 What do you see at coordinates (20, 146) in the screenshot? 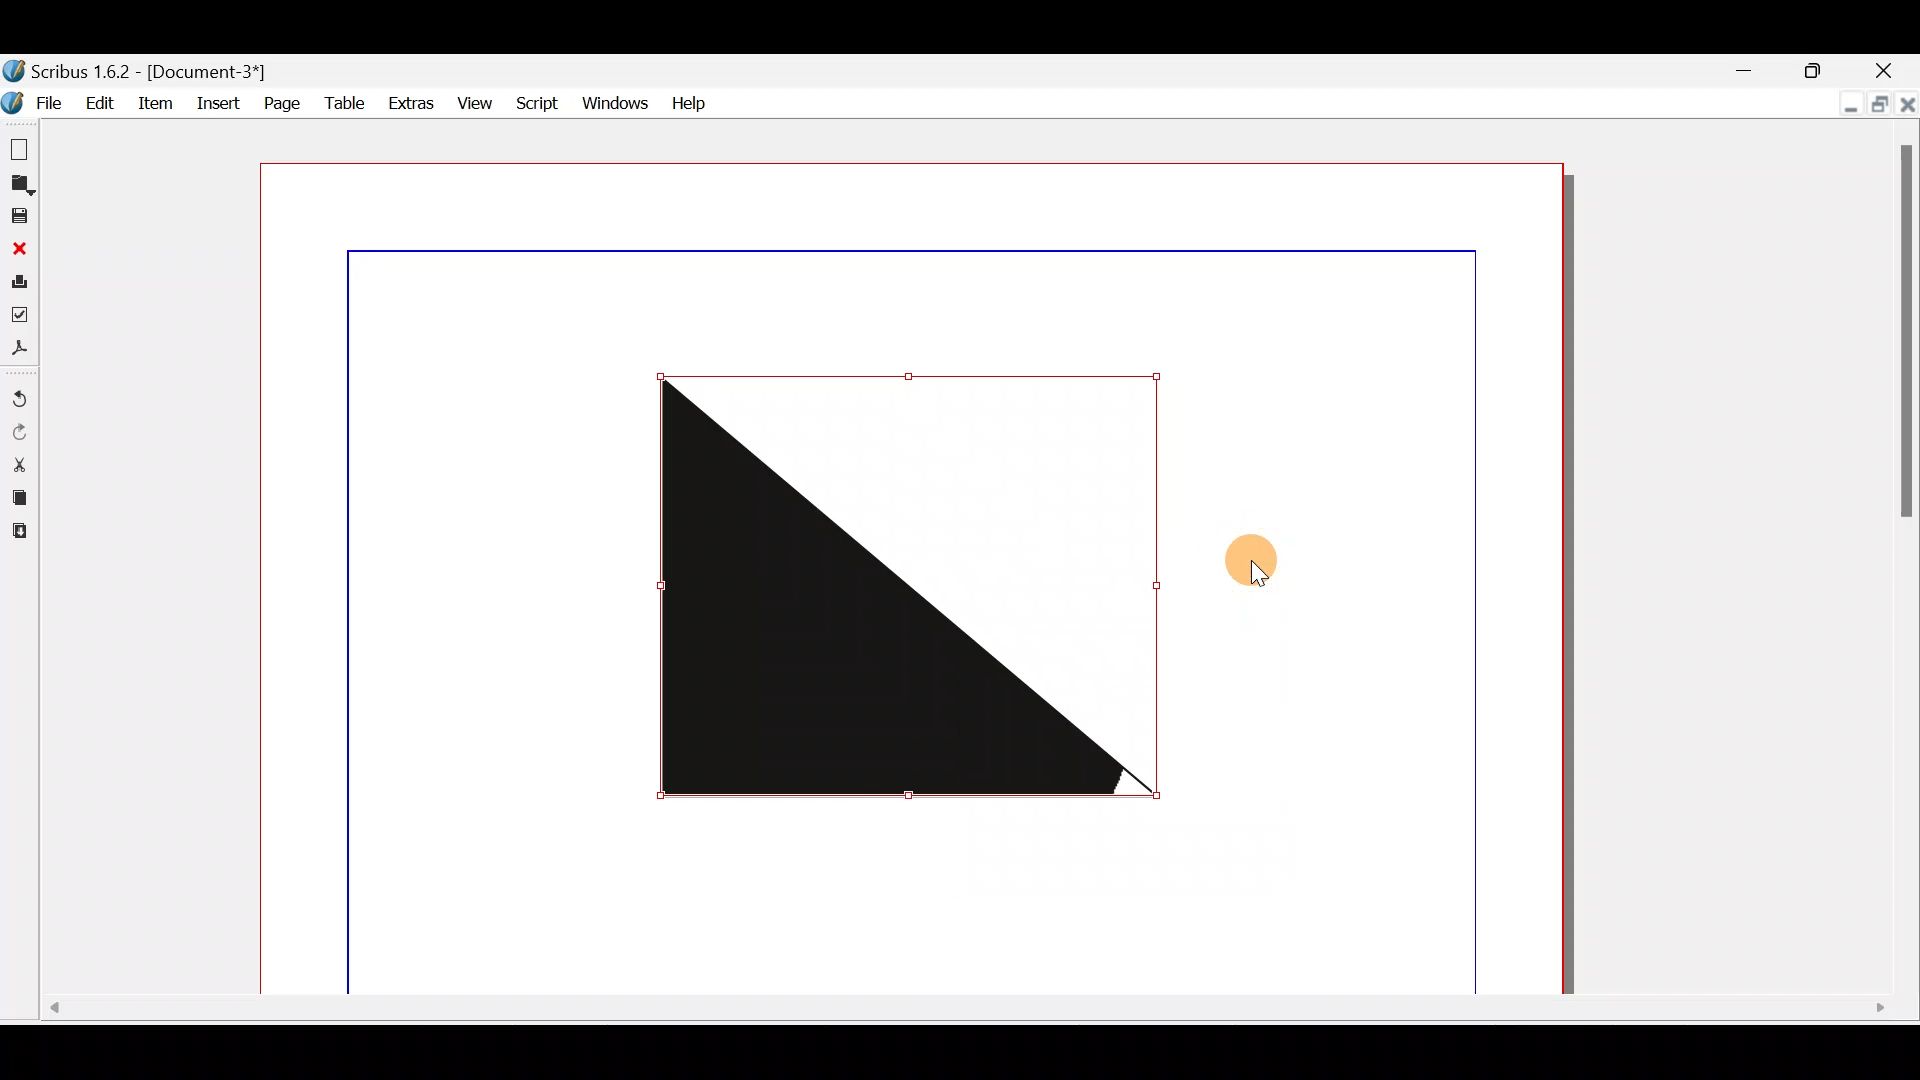
I see `New` at bounding box center [20, 146].